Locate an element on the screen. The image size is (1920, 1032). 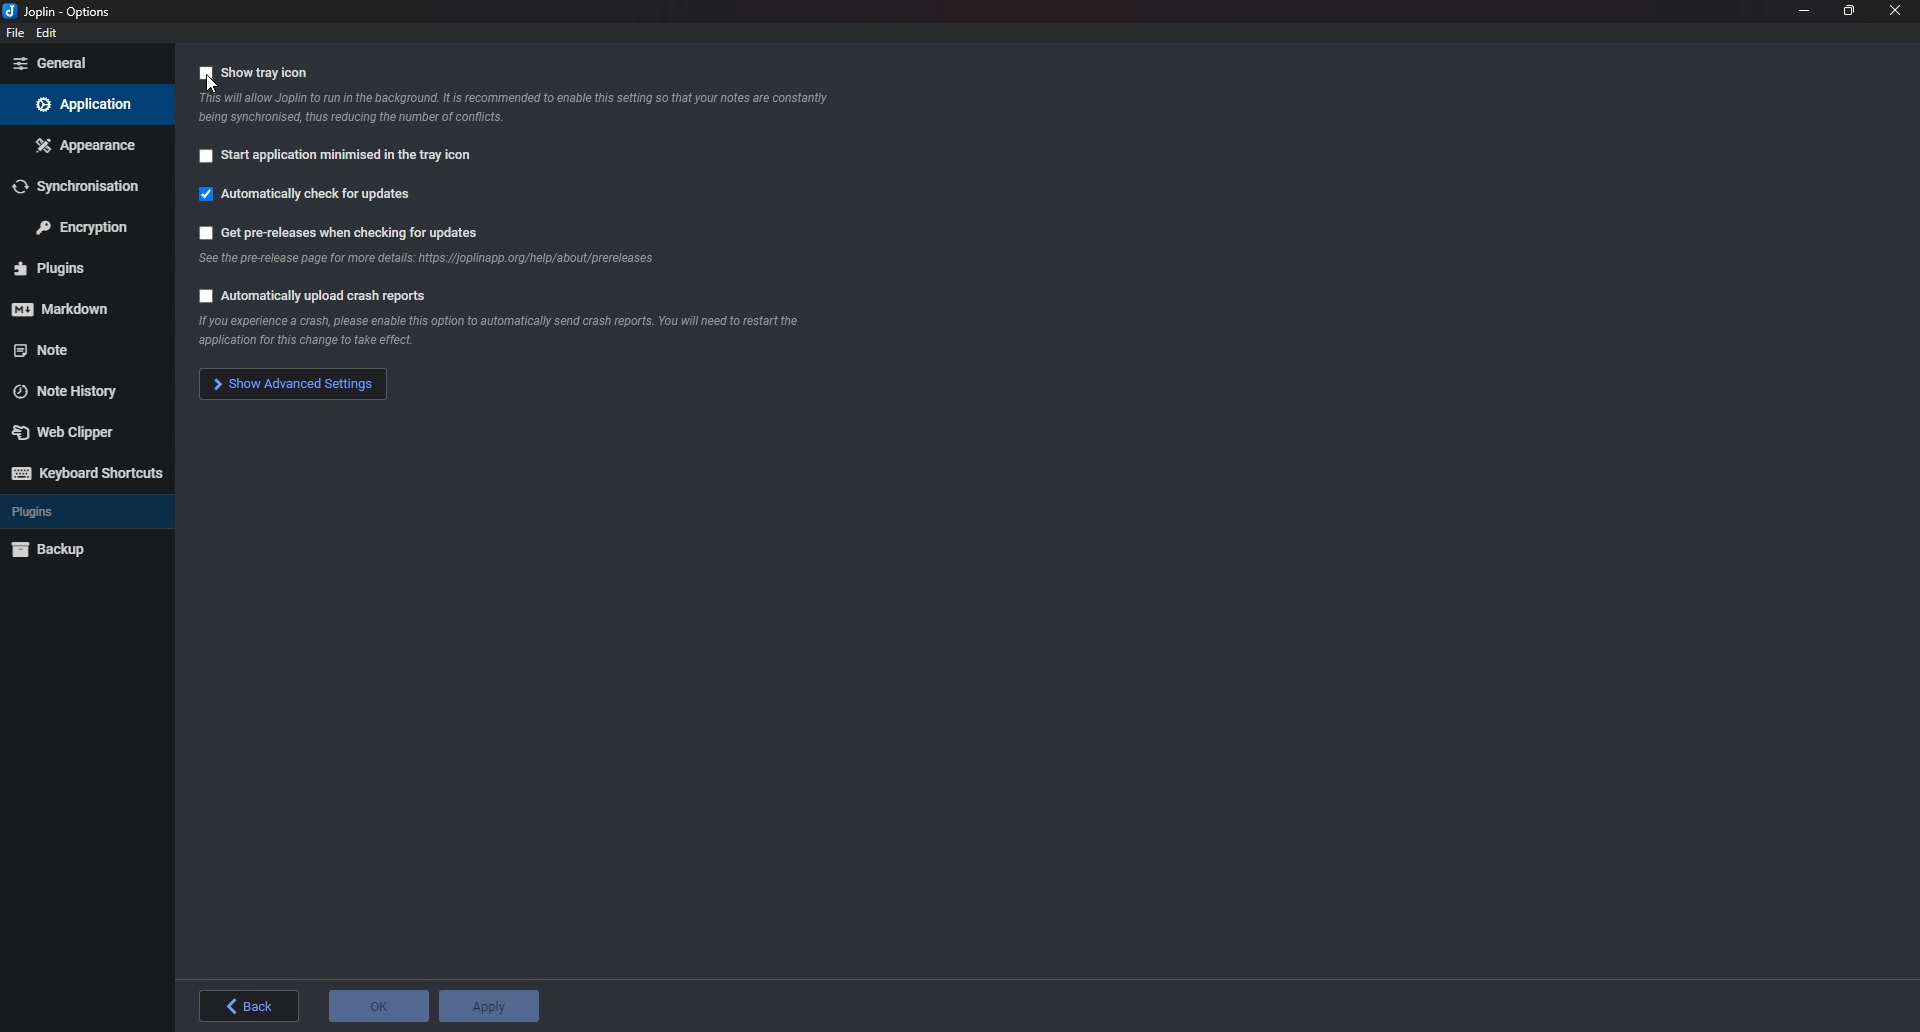
joplin is located at coordinates (64, 10).